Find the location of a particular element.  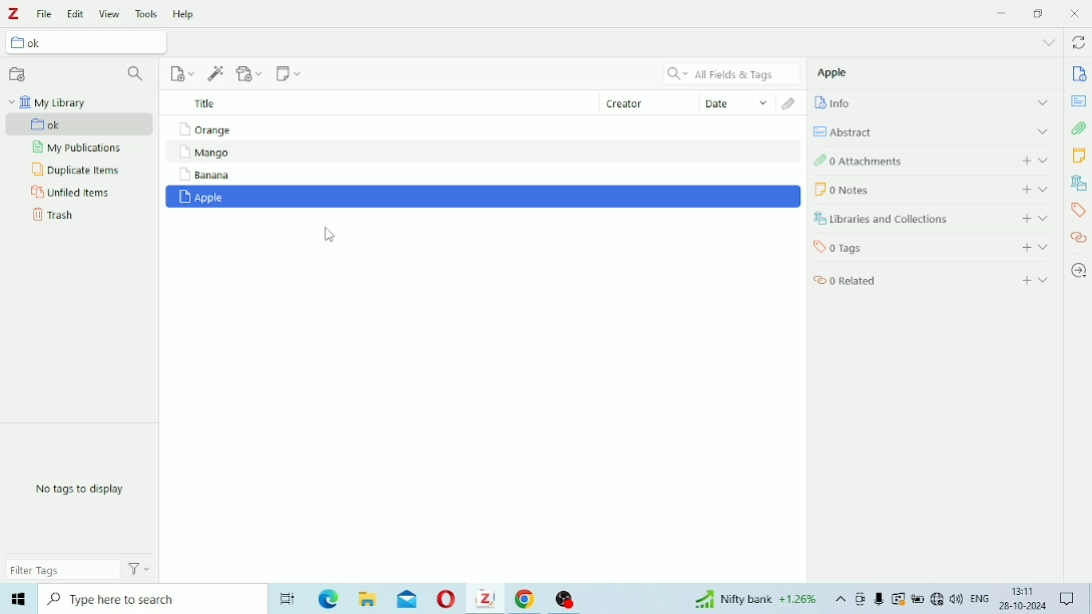

Edit is located at coordinates (77, 11).